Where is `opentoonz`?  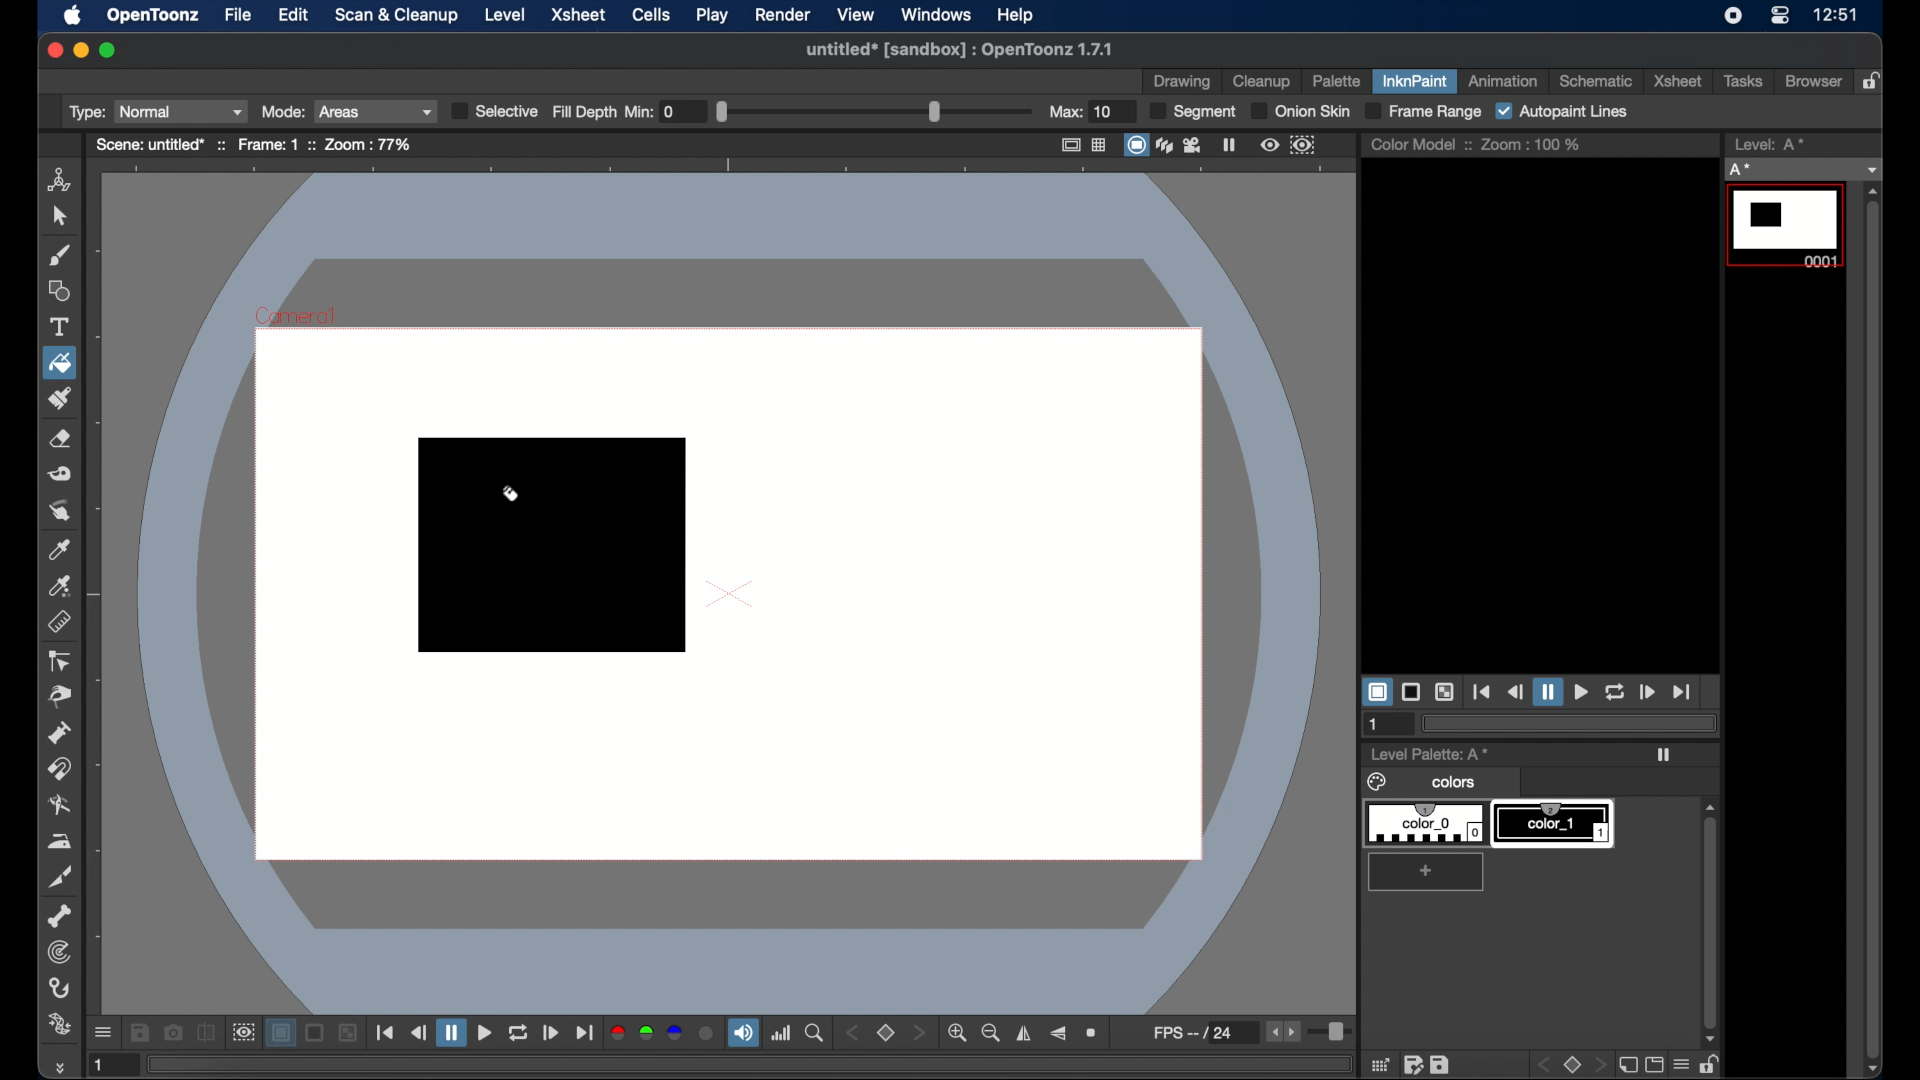 opentoonz is located at coordinates (154, 16).